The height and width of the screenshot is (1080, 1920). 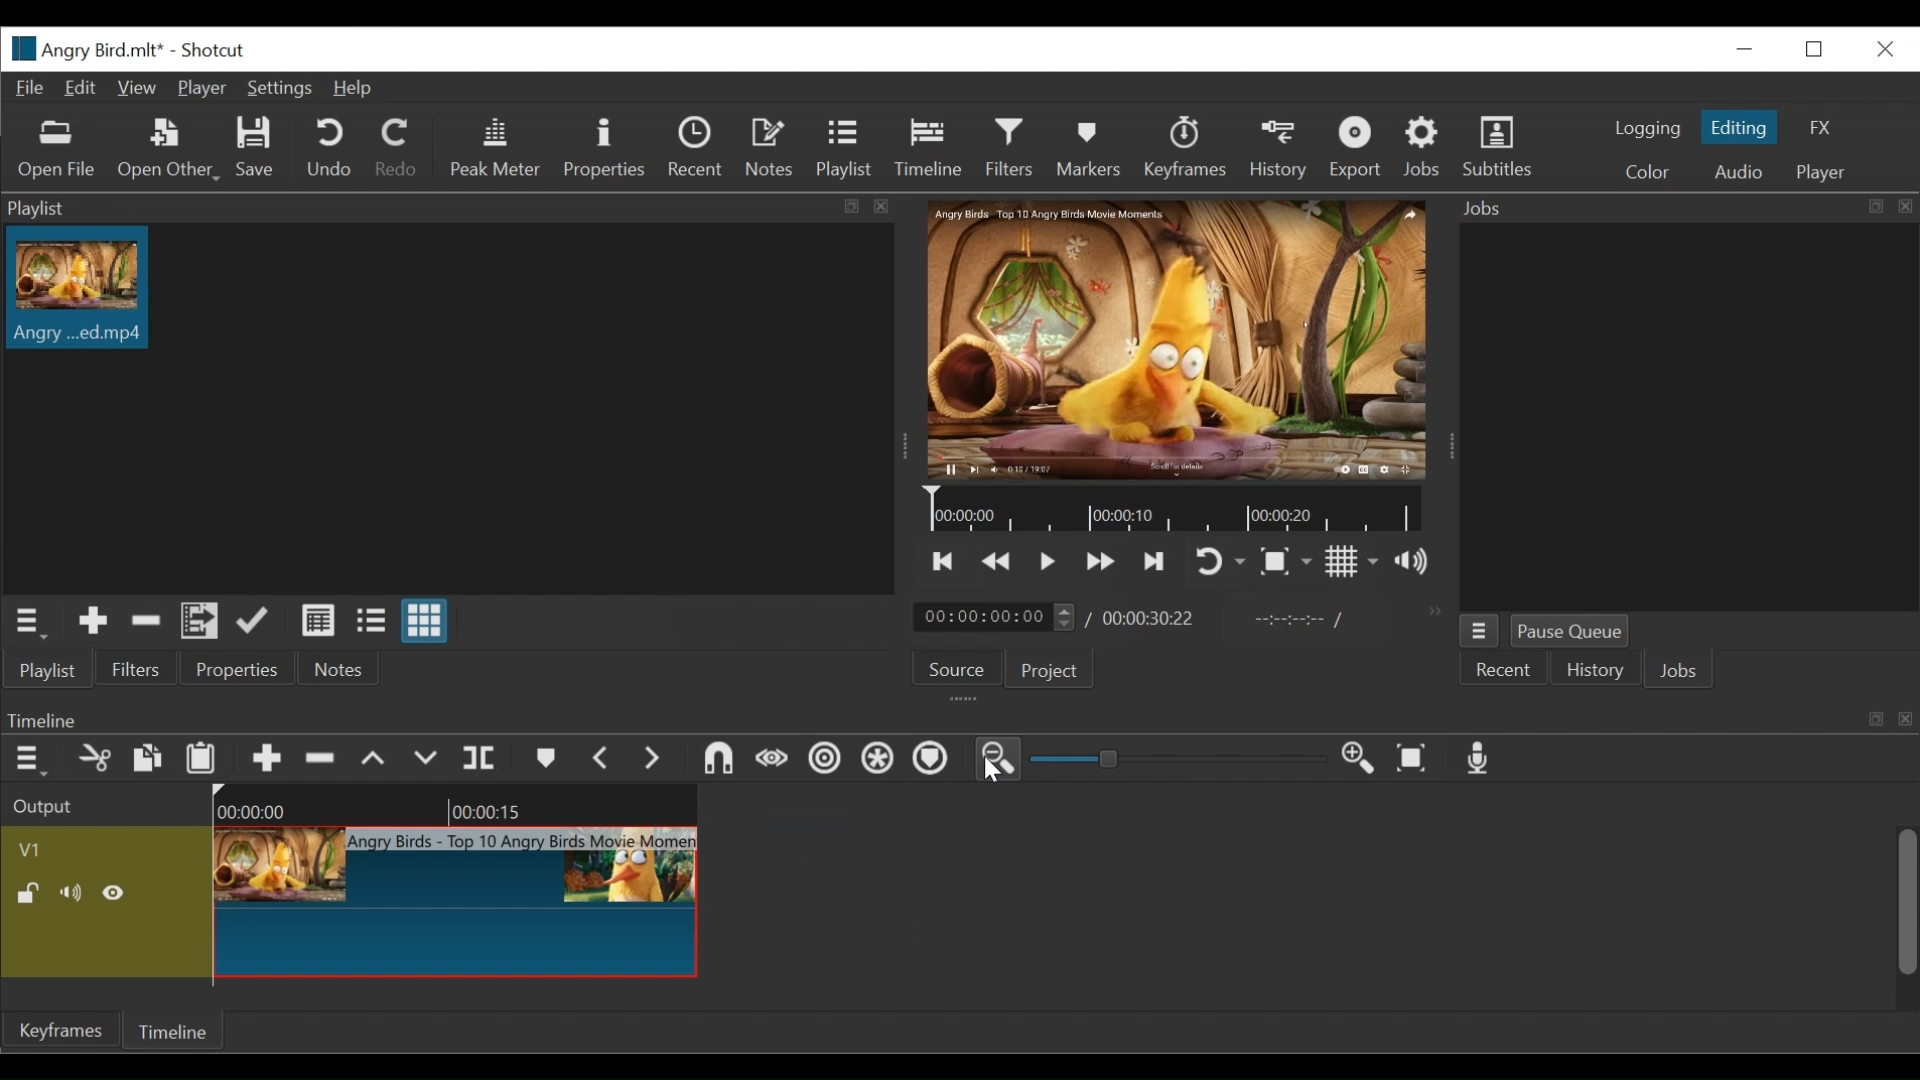 What do you see at coordinates (933, 760) in the screenshot?
I see `Scrub while dragging` at bounding box center [933, 760].